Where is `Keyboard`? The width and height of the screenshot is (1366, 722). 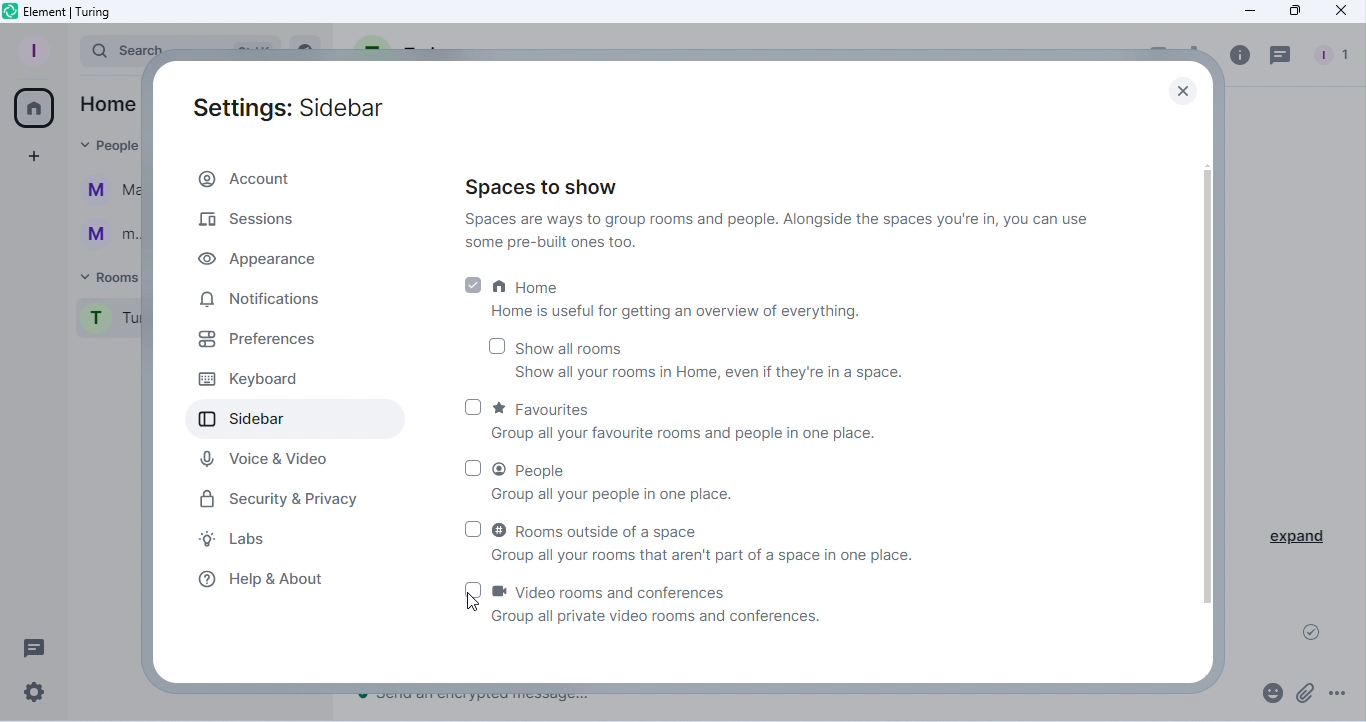 Keyboard is located at coordinates (245, 380).